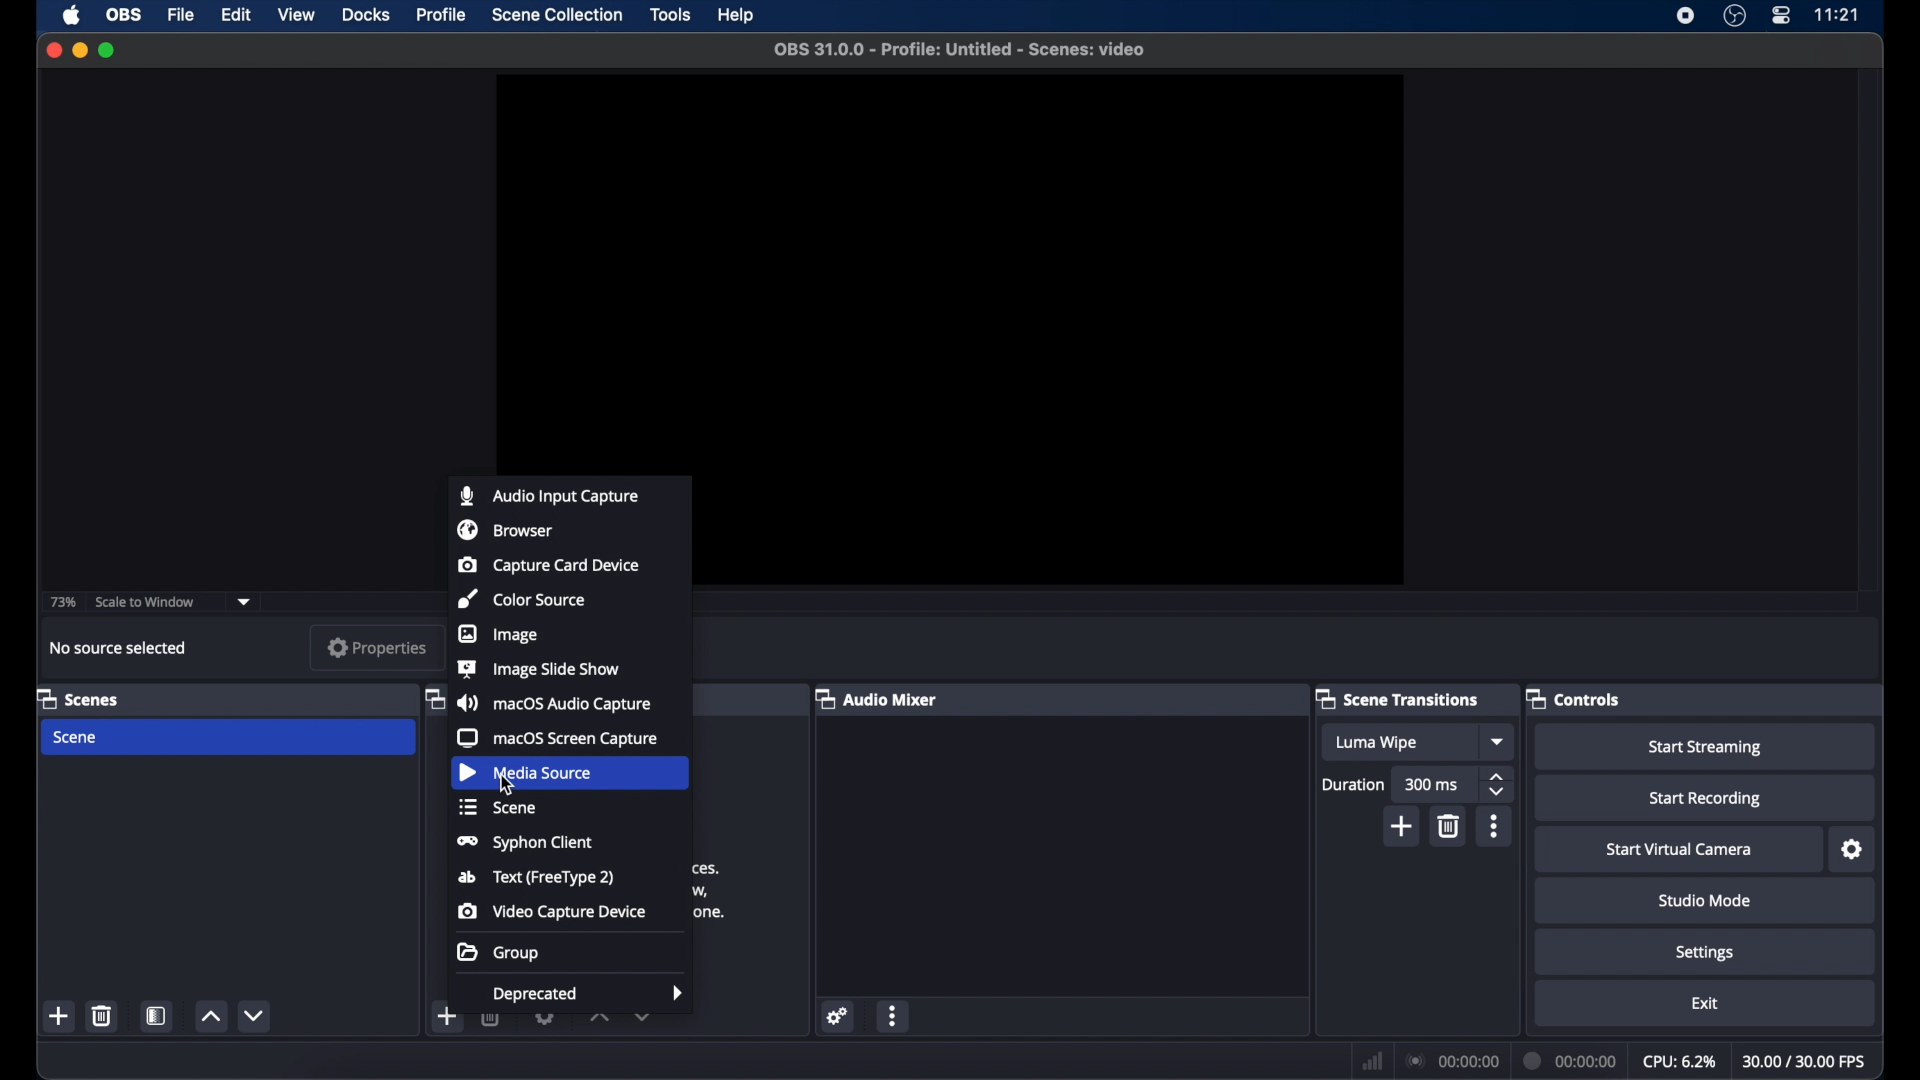 The width and height of the screenshot is (1920, 1080). I want to click on connection, so click(1454, 1061).